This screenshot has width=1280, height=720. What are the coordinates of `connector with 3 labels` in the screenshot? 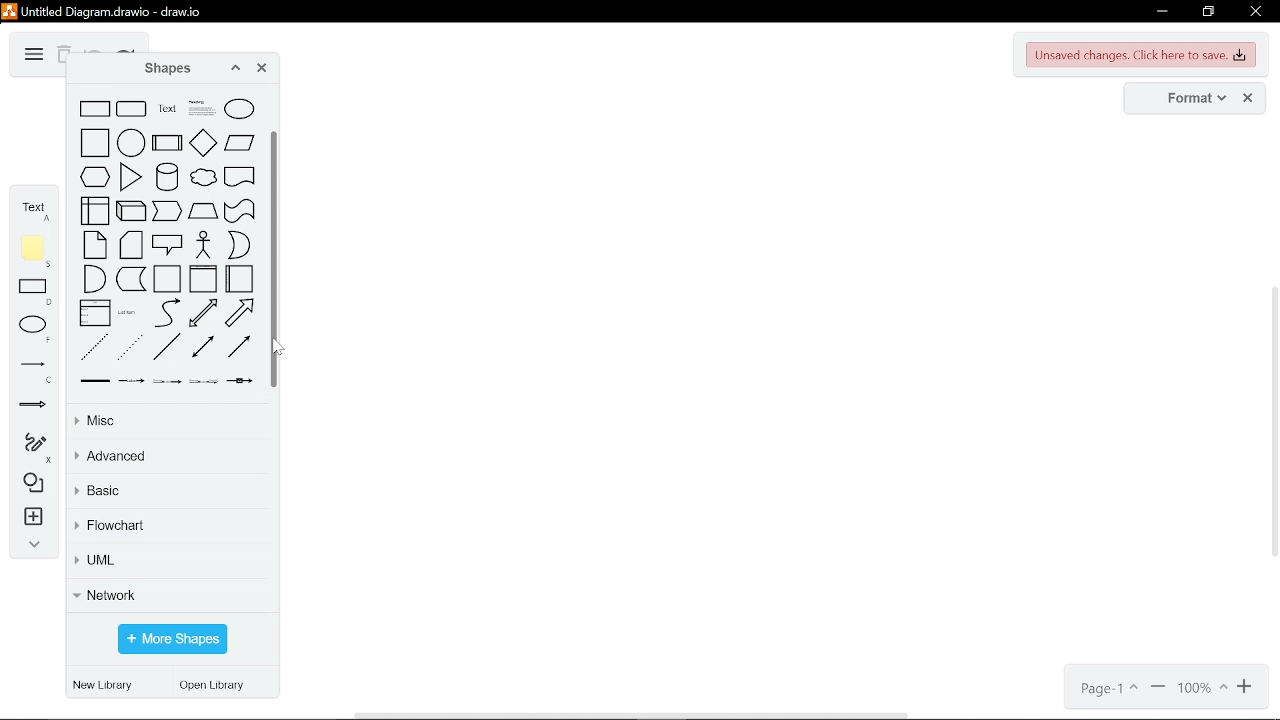 It's located at (203, 381).